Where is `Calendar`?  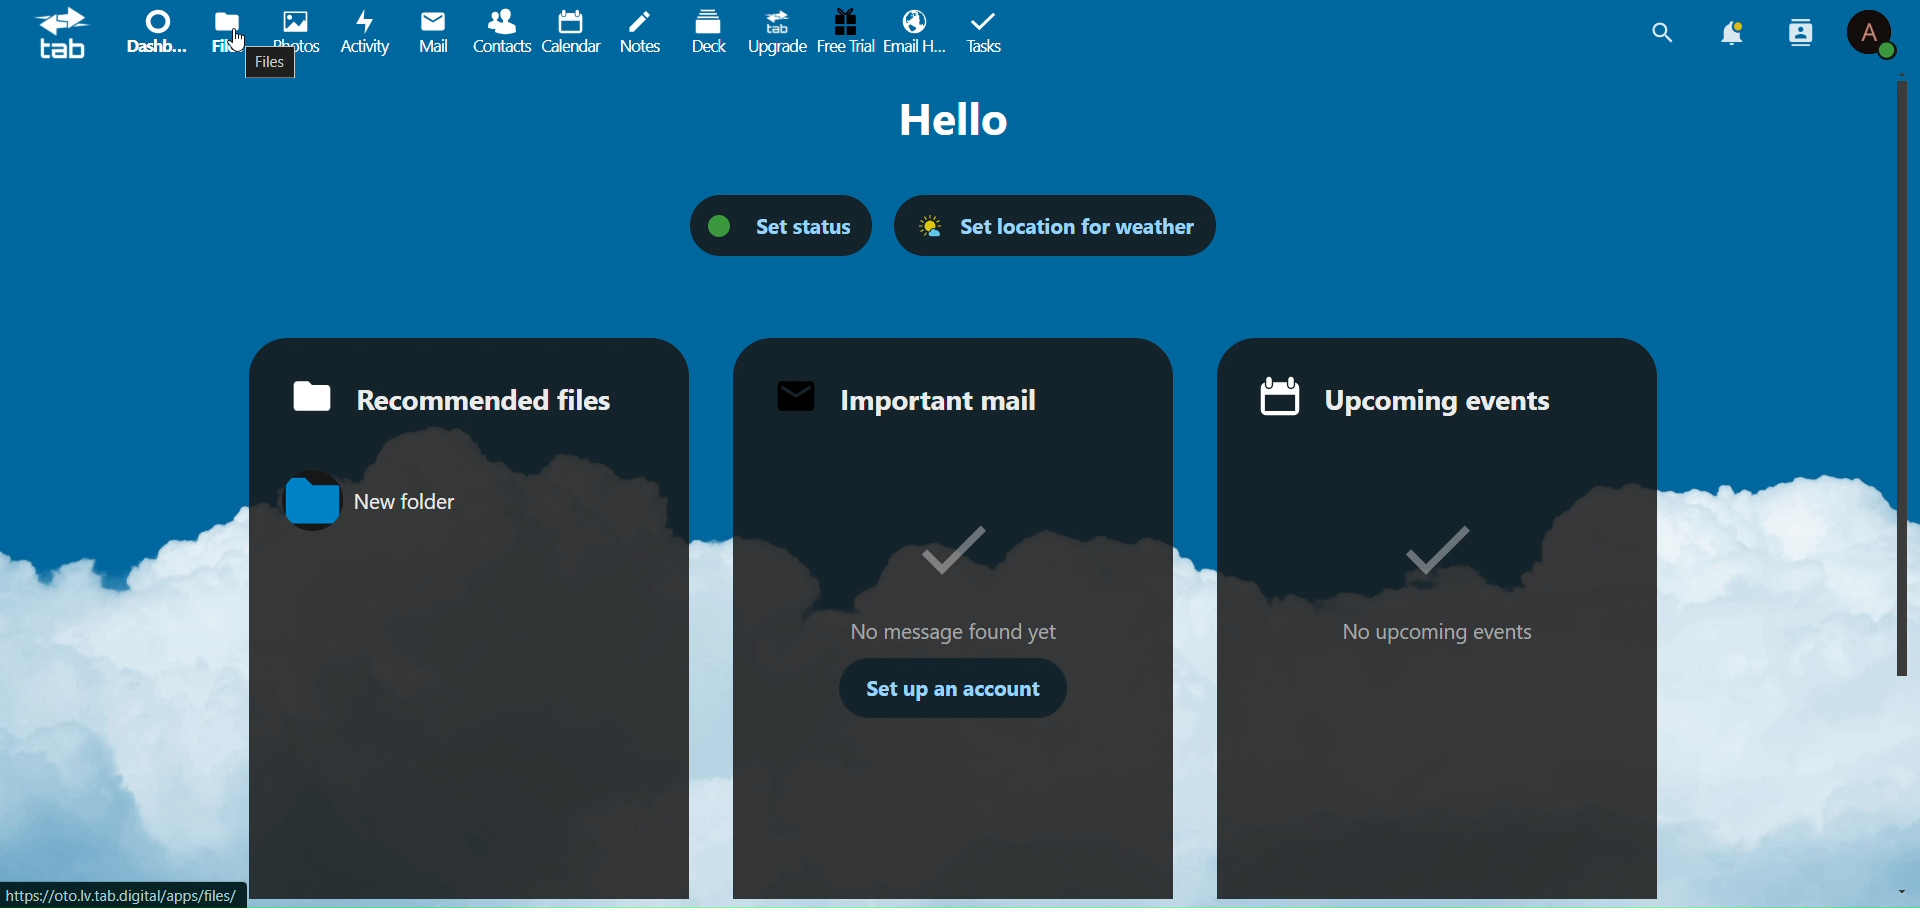
Calendar is located at coordinates (572, 32).